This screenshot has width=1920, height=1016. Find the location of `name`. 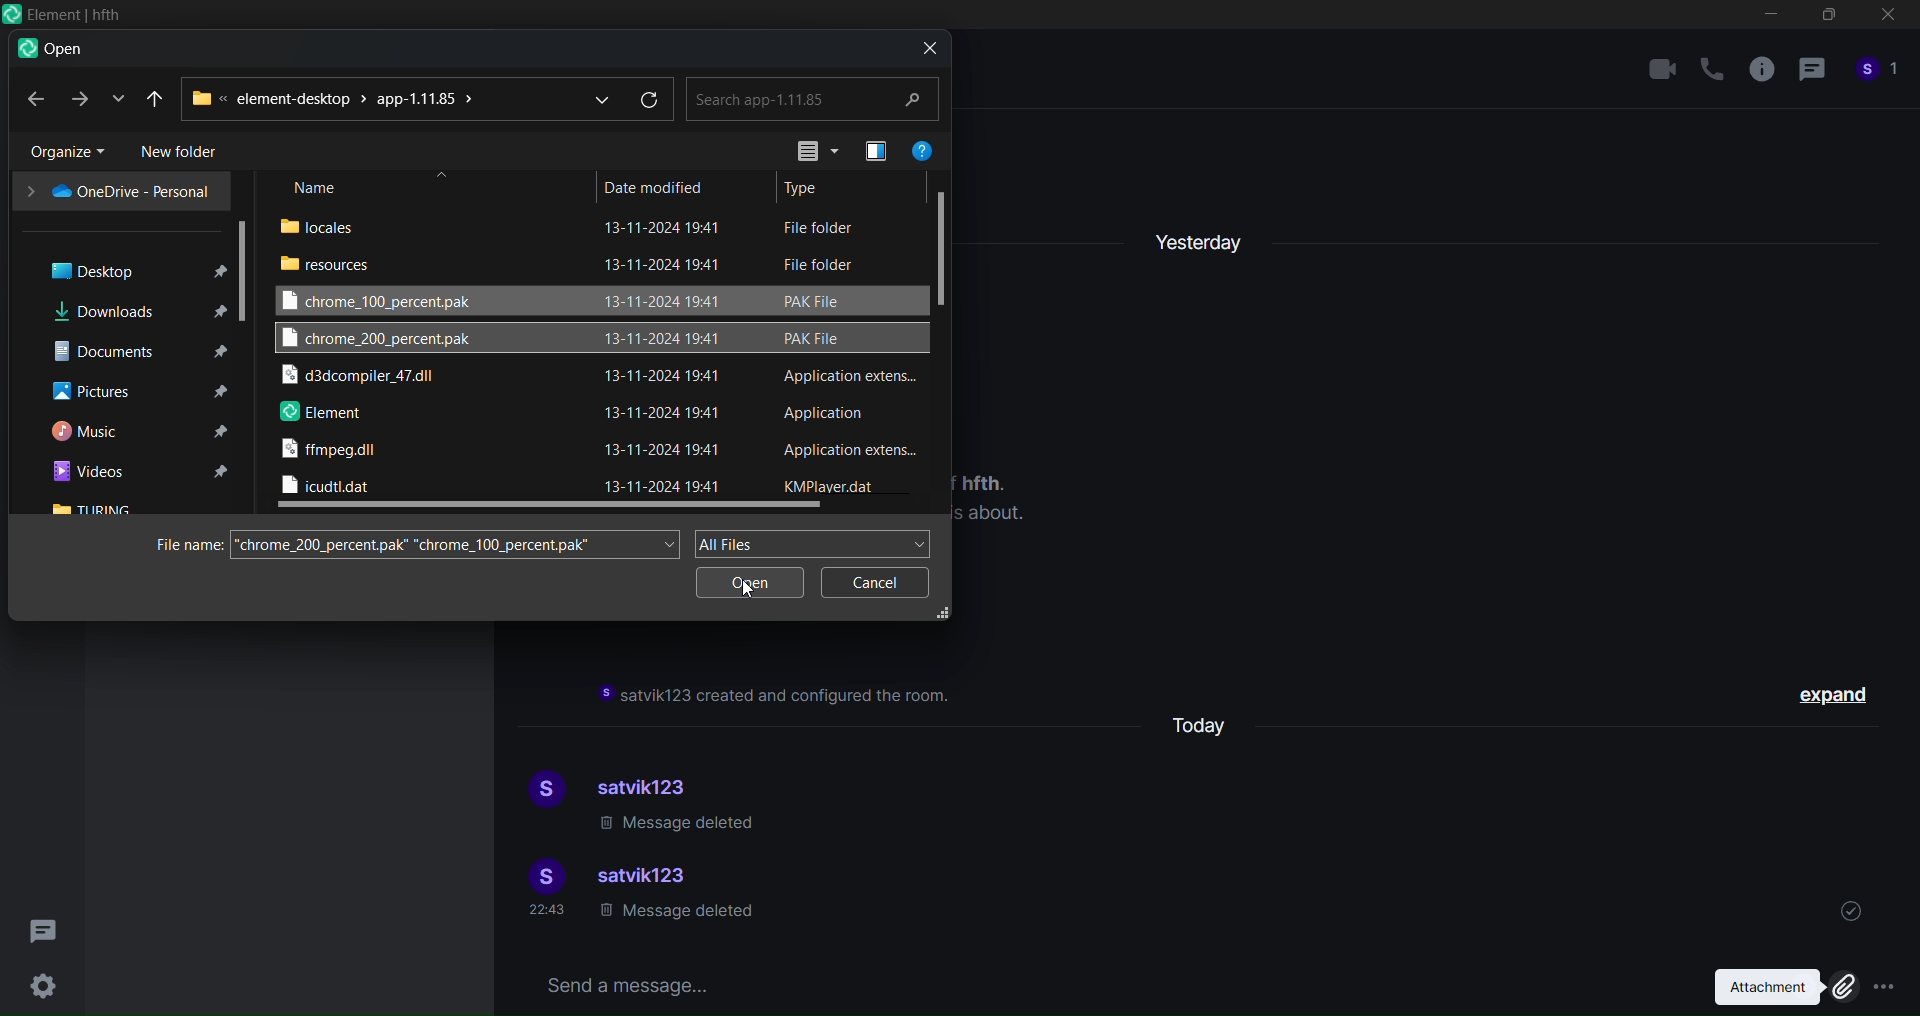

name is located at coordinates (318, 188).